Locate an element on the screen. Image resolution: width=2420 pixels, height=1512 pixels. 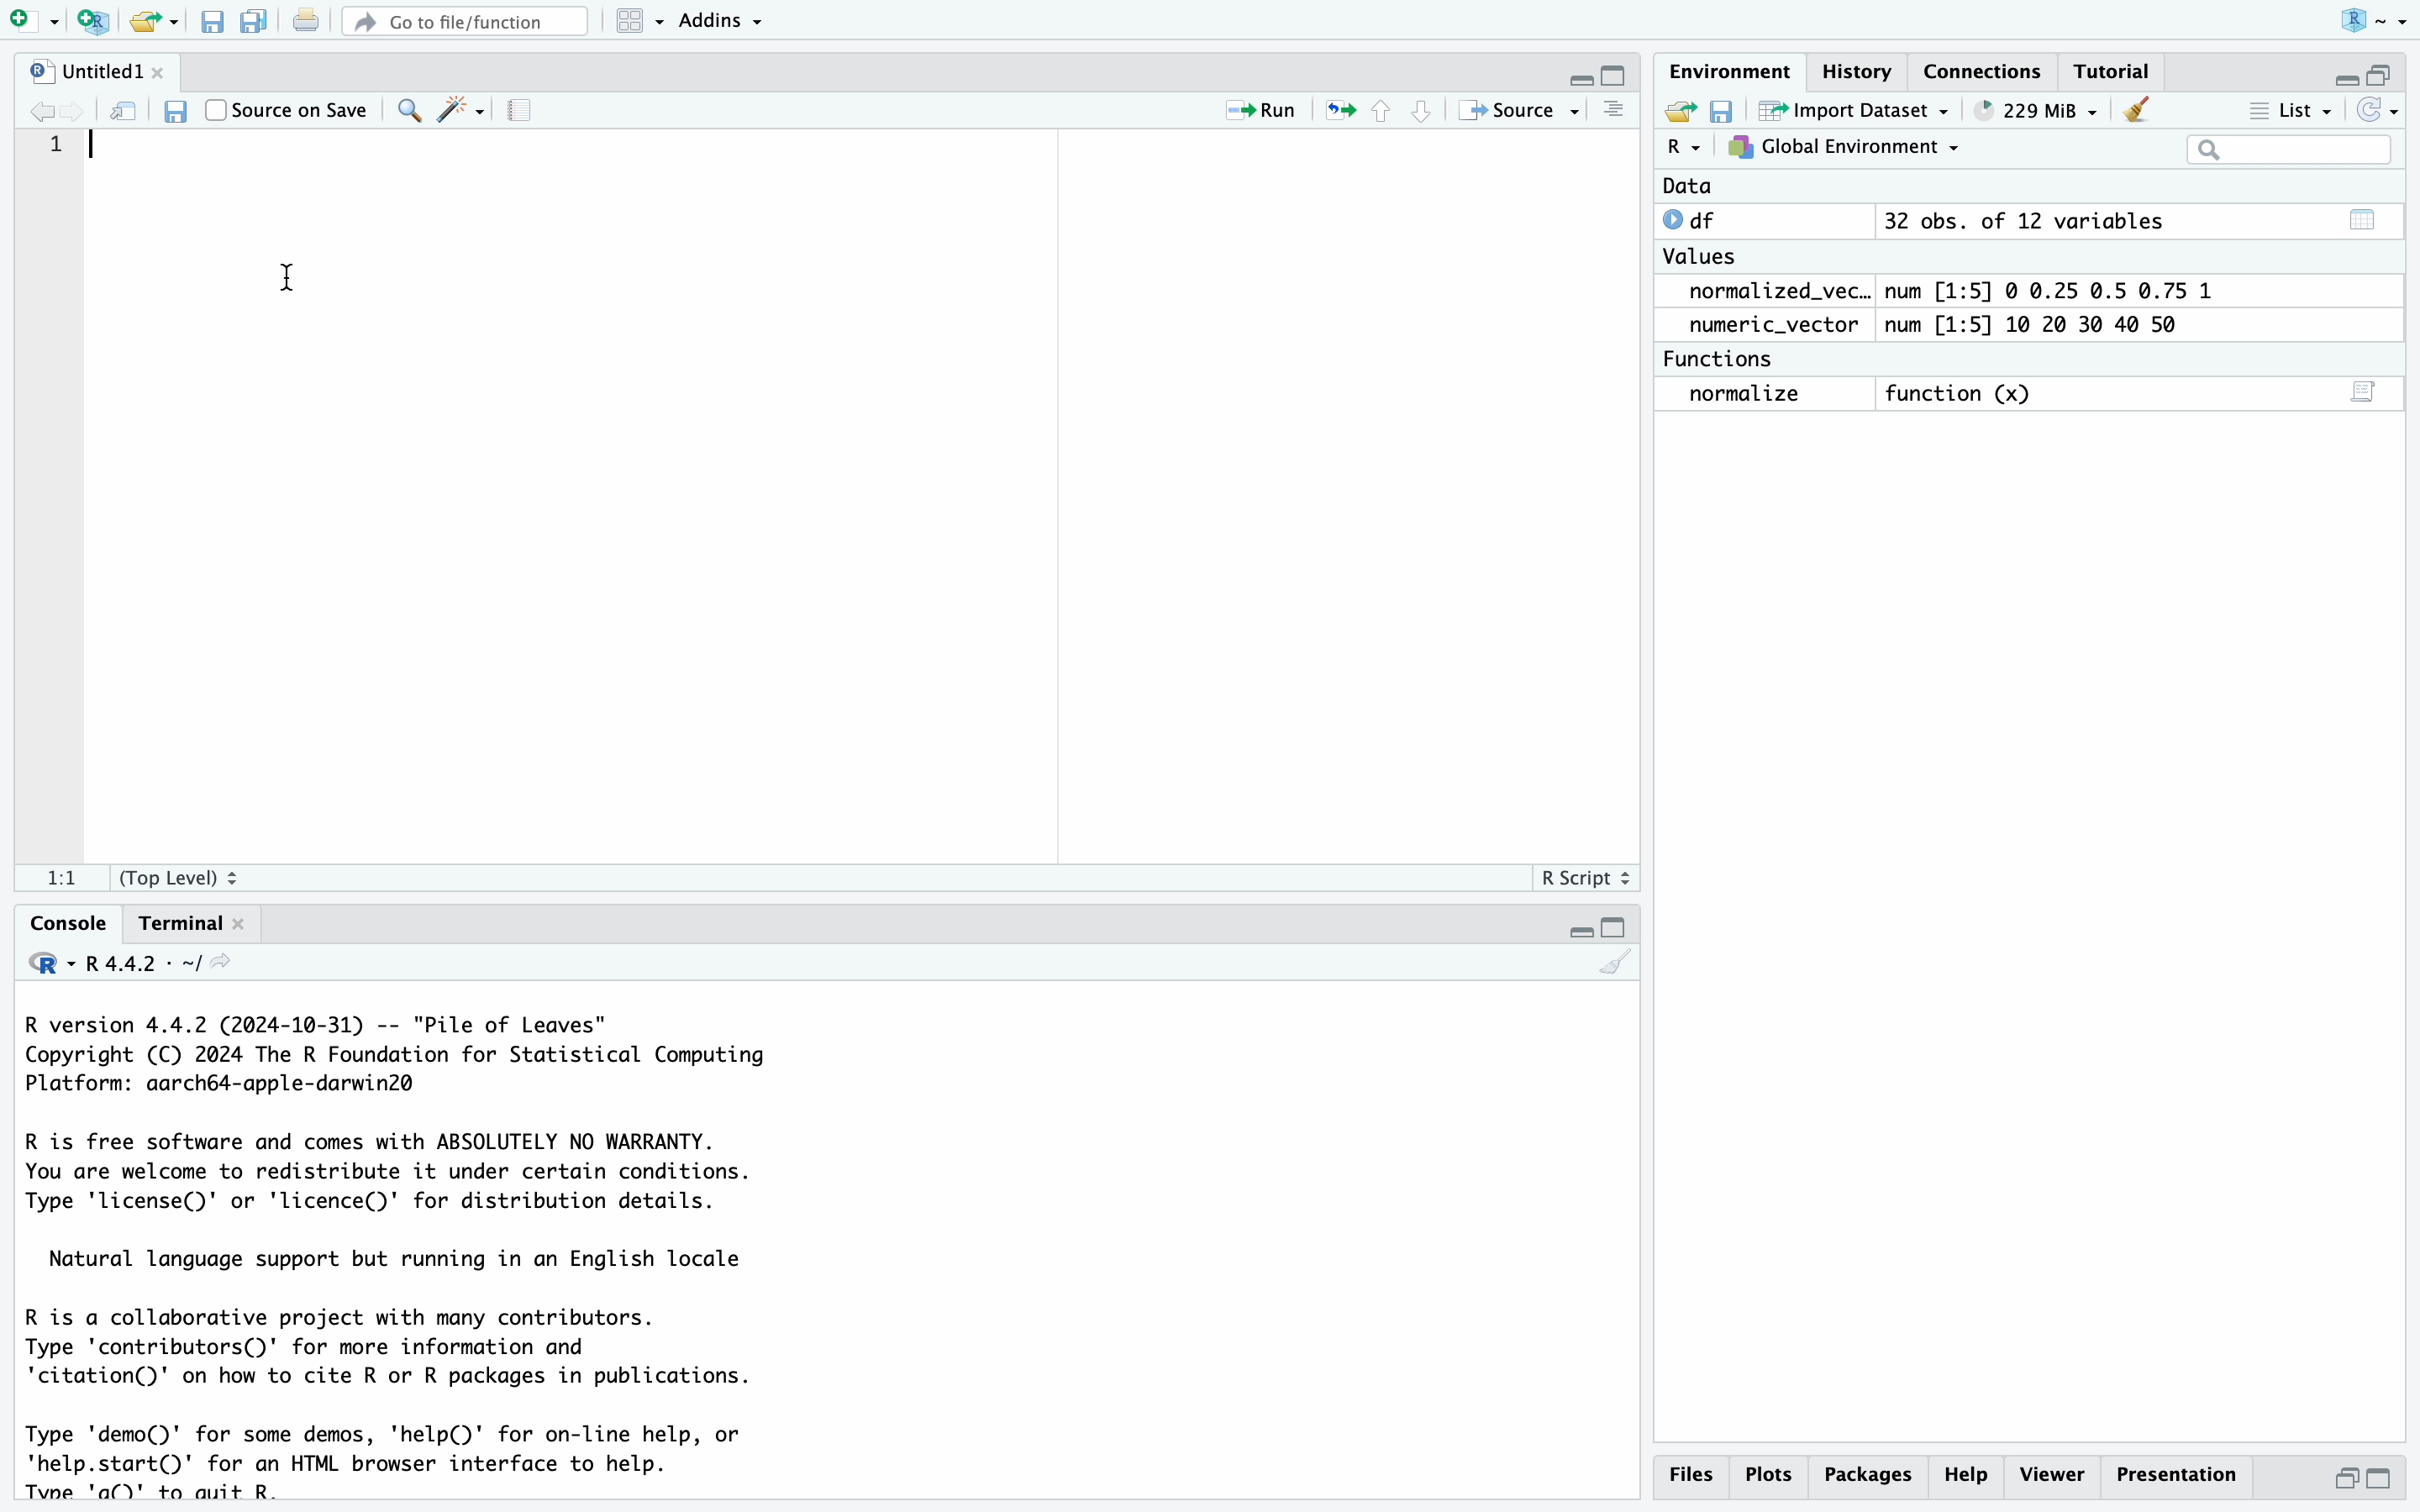
Viewer is located at coordinates (2052, 1474).